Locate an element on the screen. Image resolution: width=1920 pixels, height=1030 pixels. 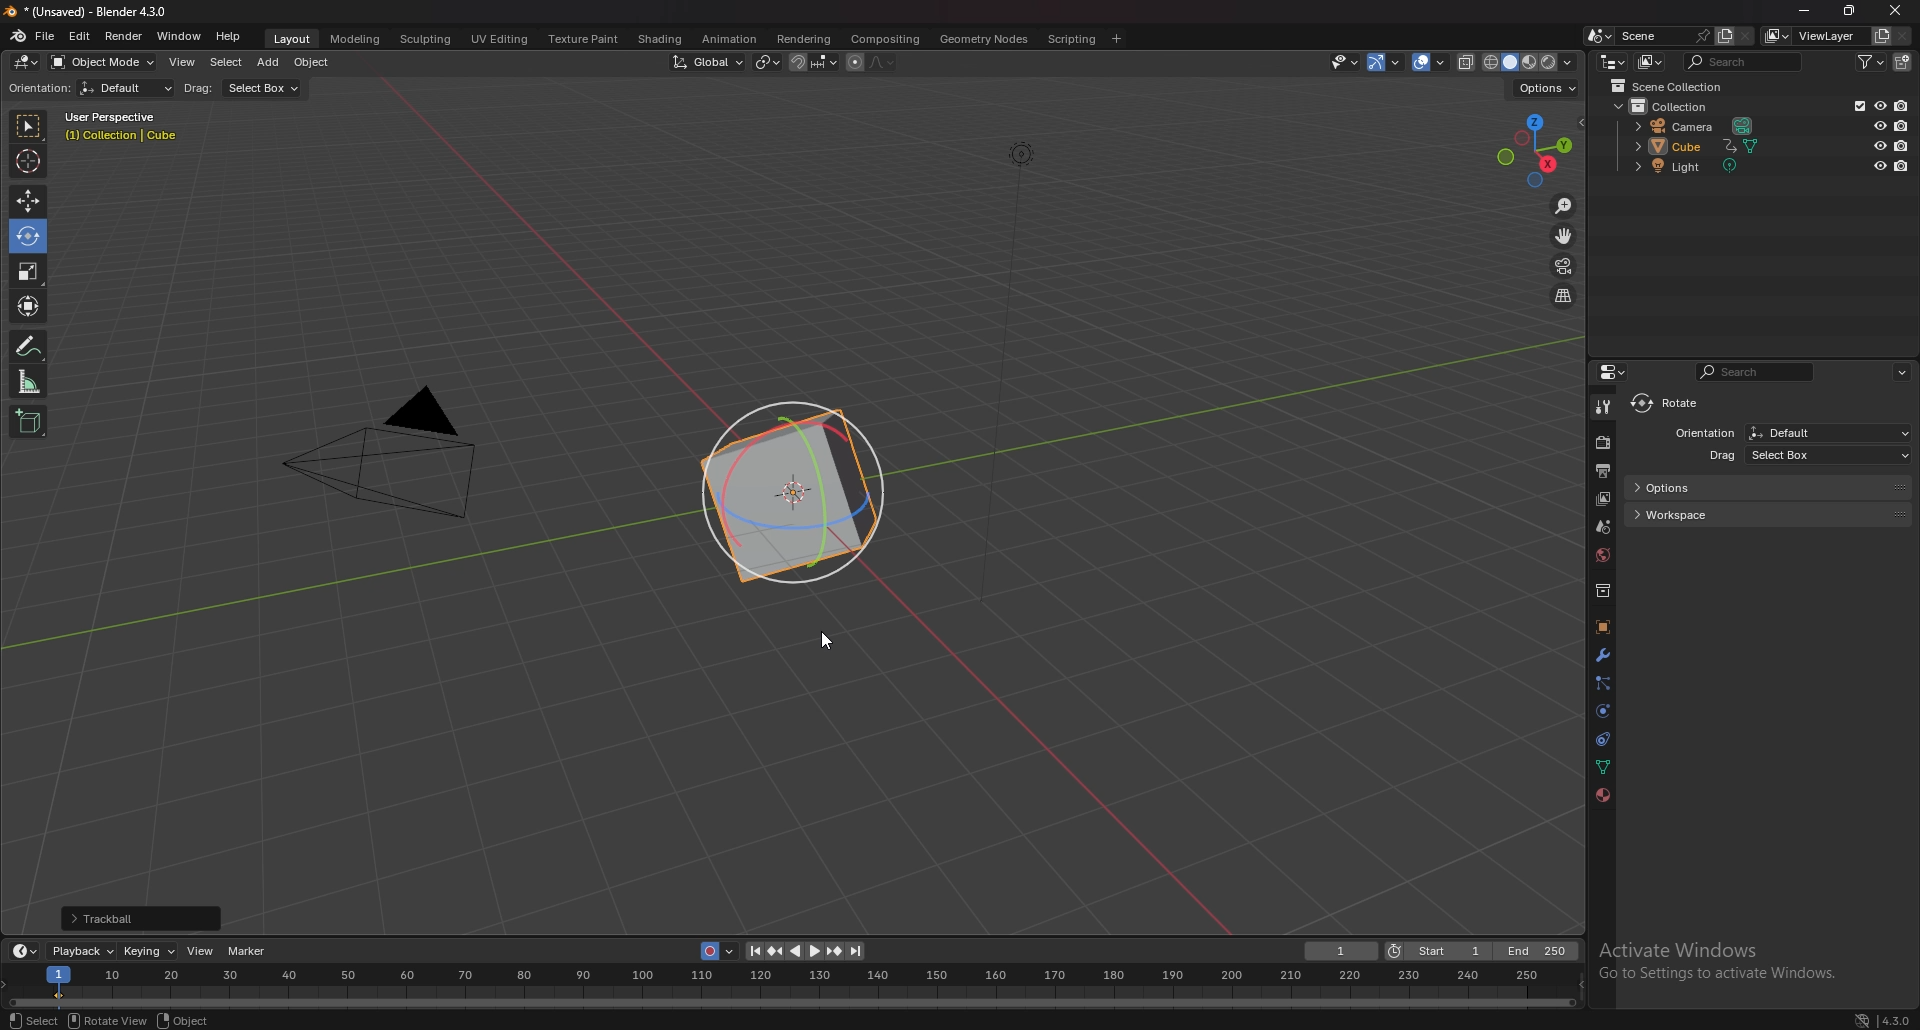
select box is located at coordinates (266, 89).